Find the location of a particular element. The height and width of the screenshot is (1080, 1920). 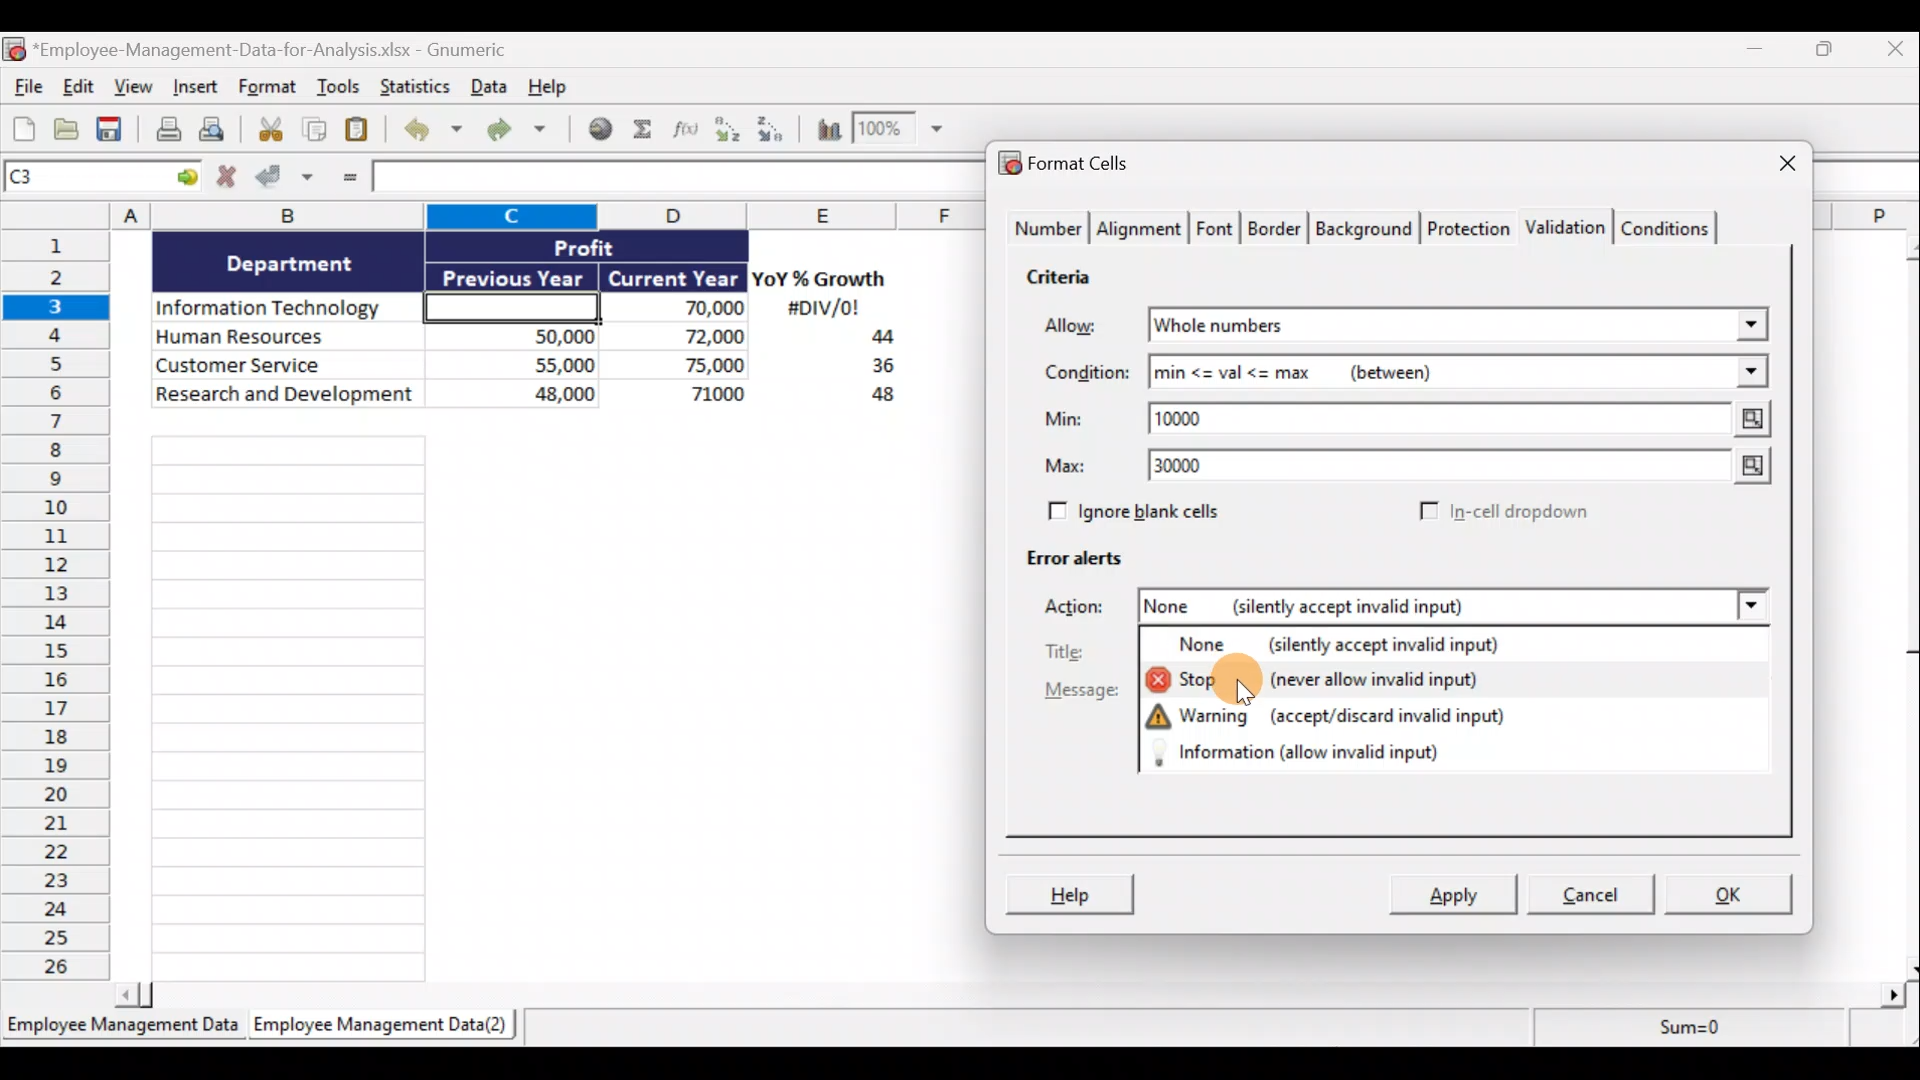

Help is located at coordinates (1073, 892).